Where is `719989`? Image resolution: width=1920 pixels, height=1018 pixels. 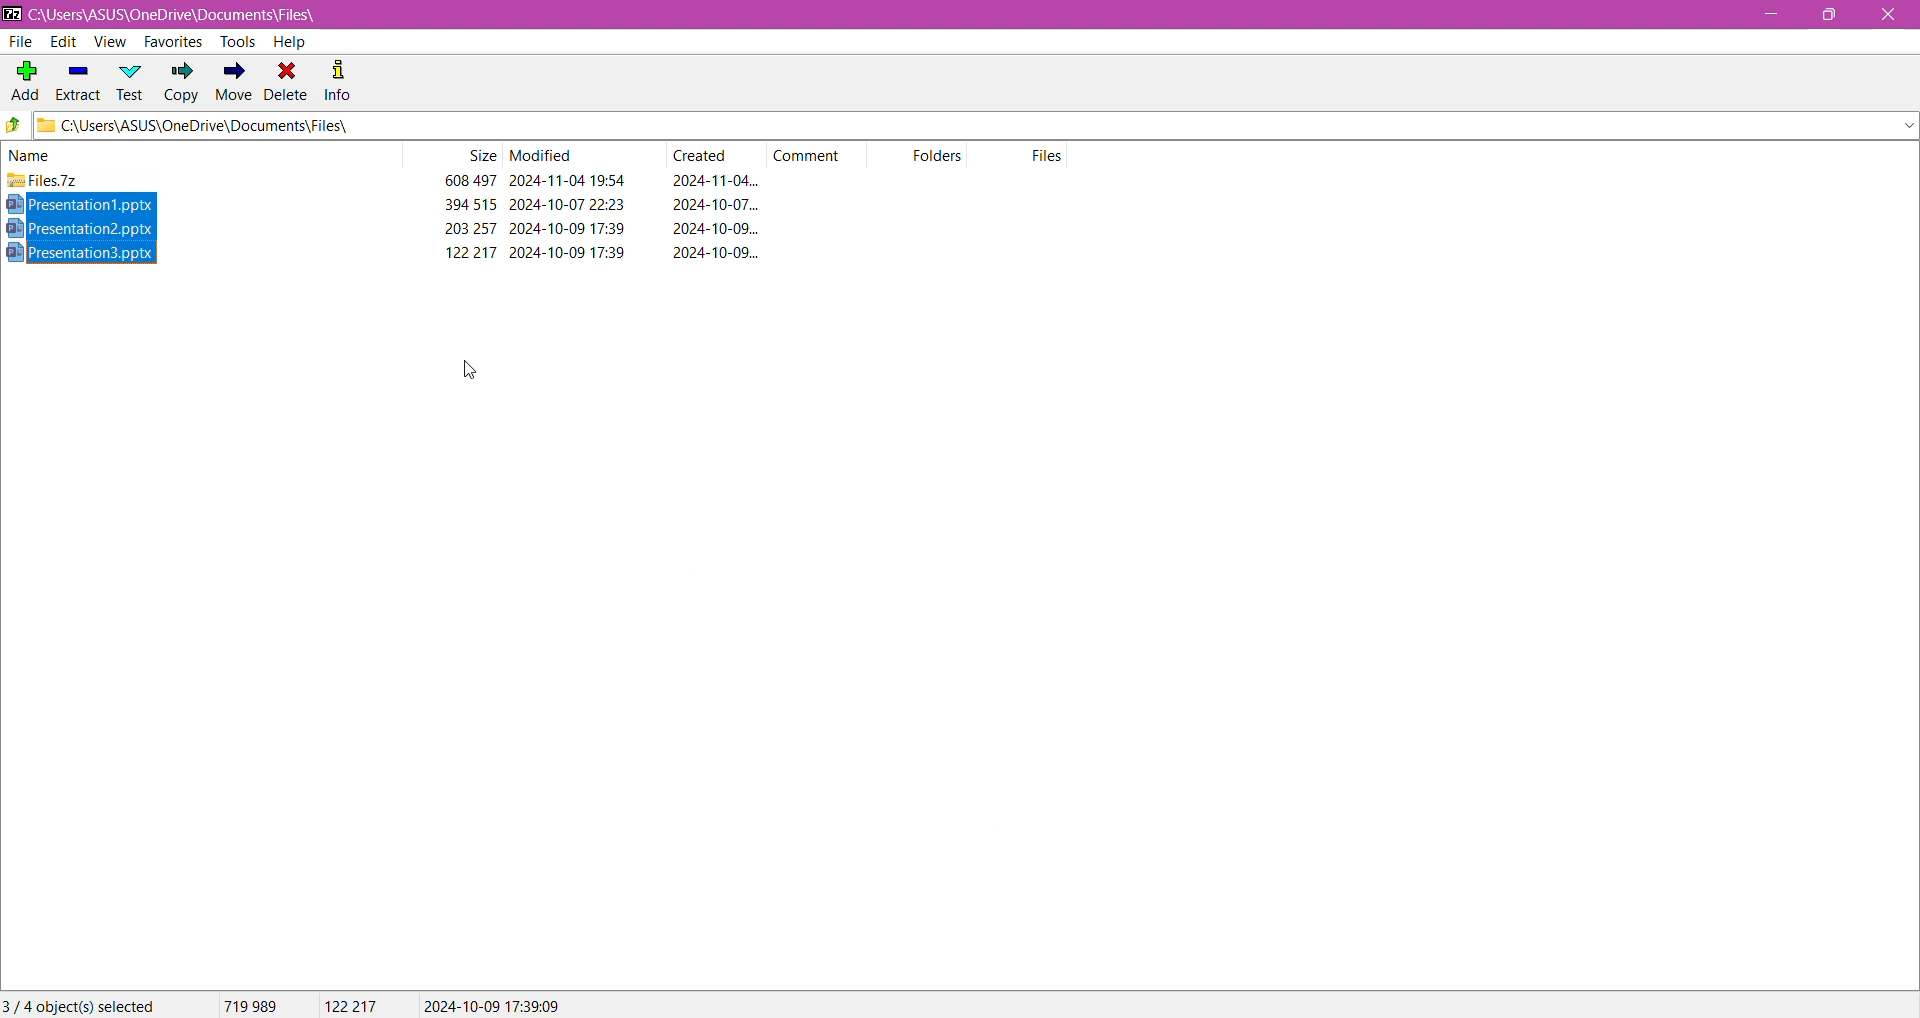
719989 is located at coordinates (248, 1005).